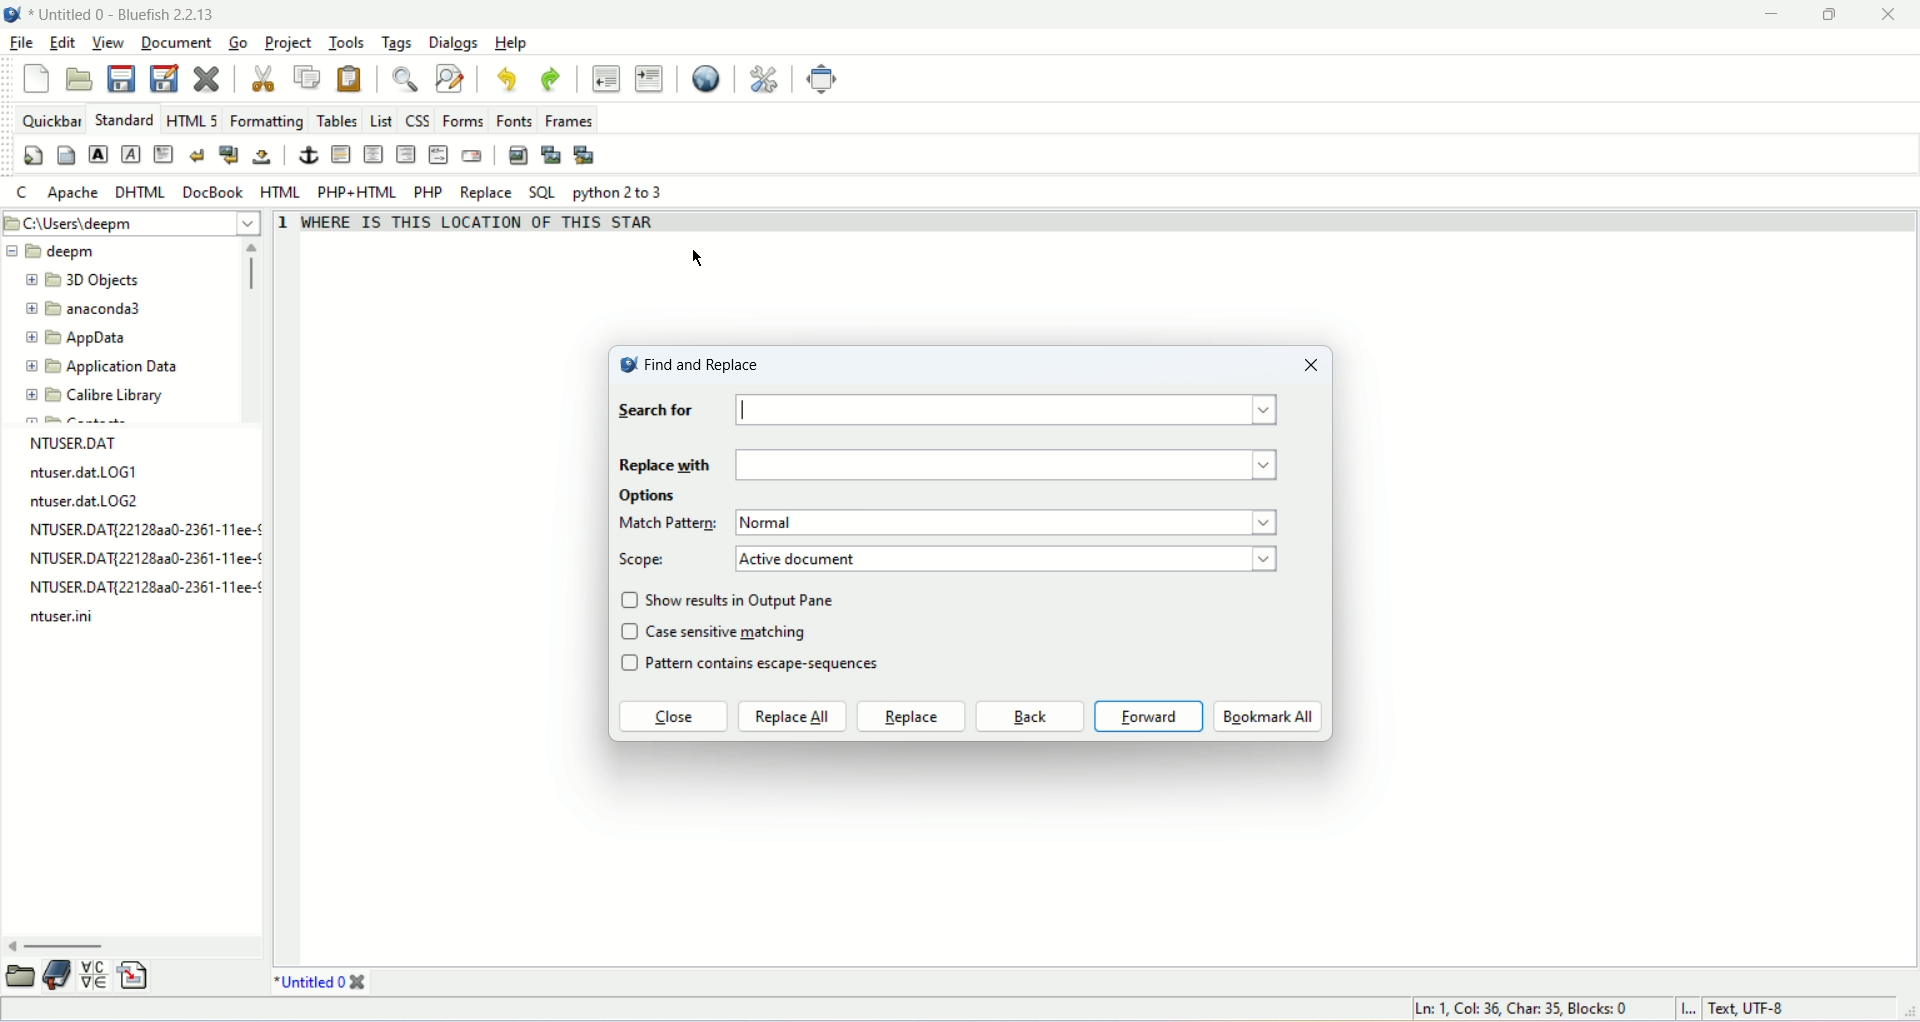  I want to click on document, so click(179, 42).